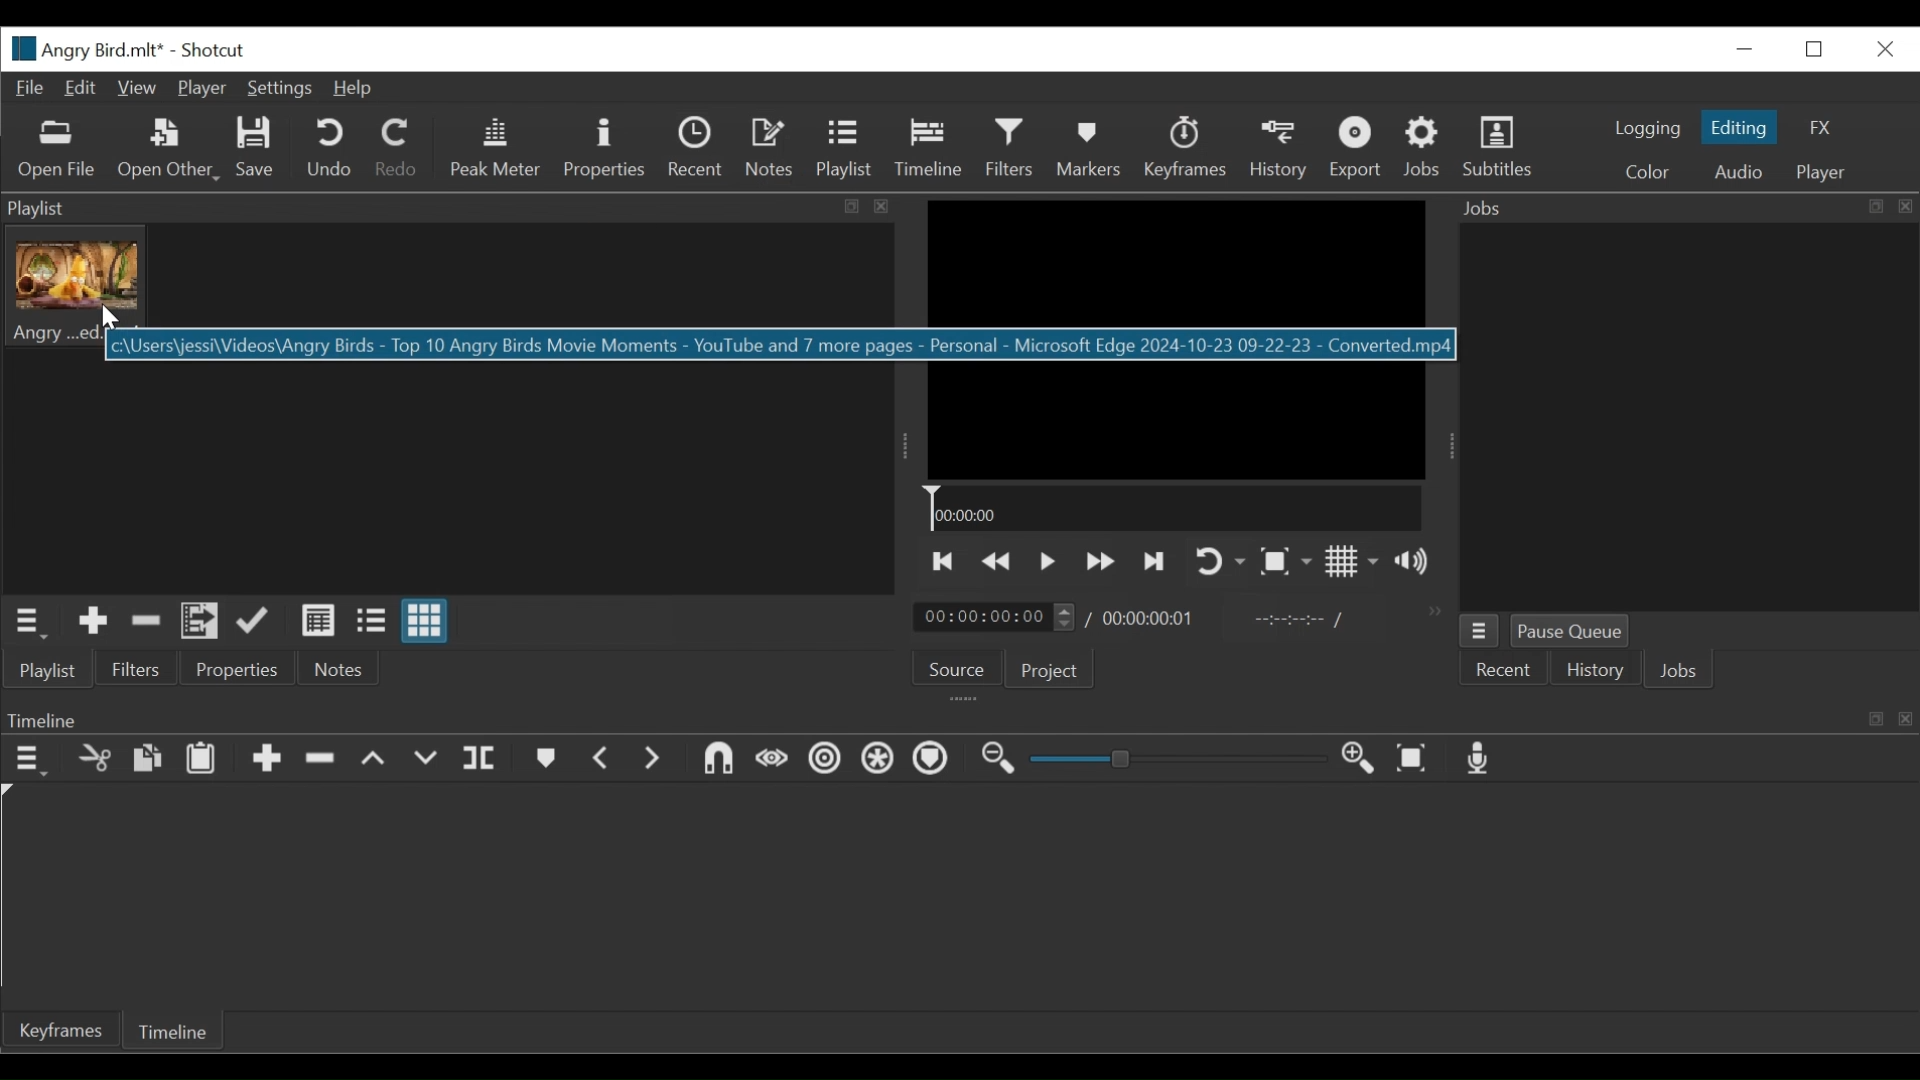 The width and height of the screenshot is (1920, 1080). What do you see at coordinates (1000, 761) in the screenshot?
I see `Zoom out timeline` at bounding box center [1000, 761].